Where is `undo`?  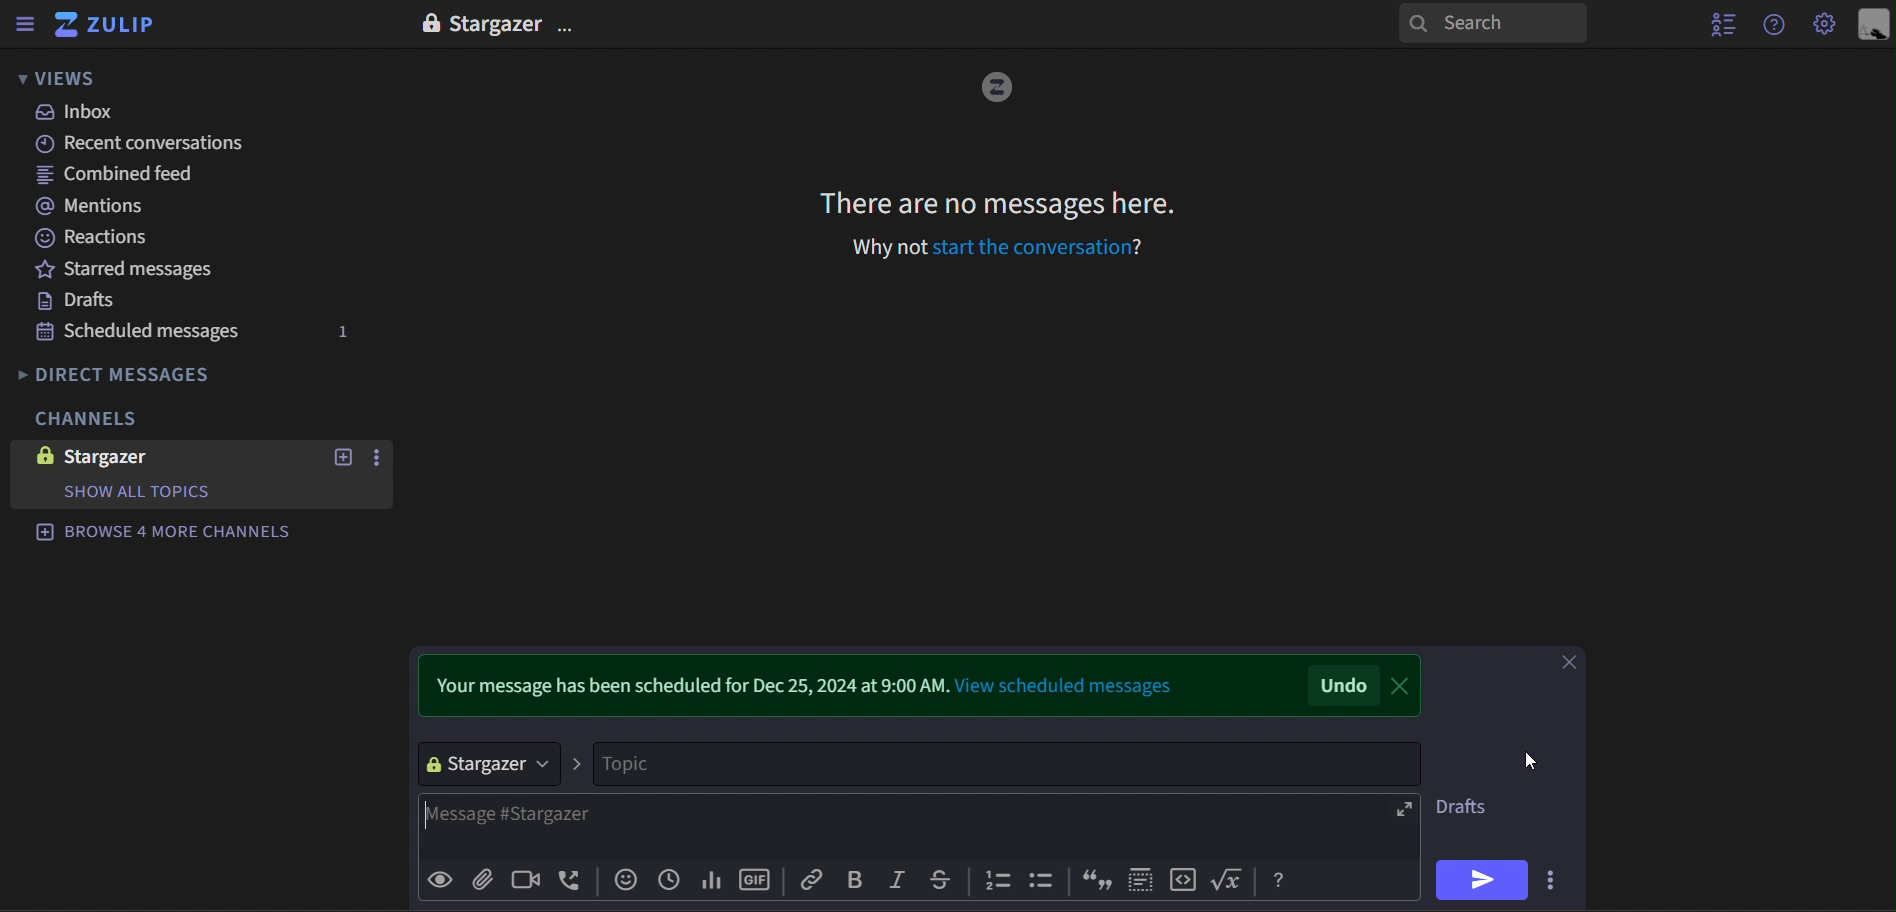 undo is located at coordinates (1345, 686).